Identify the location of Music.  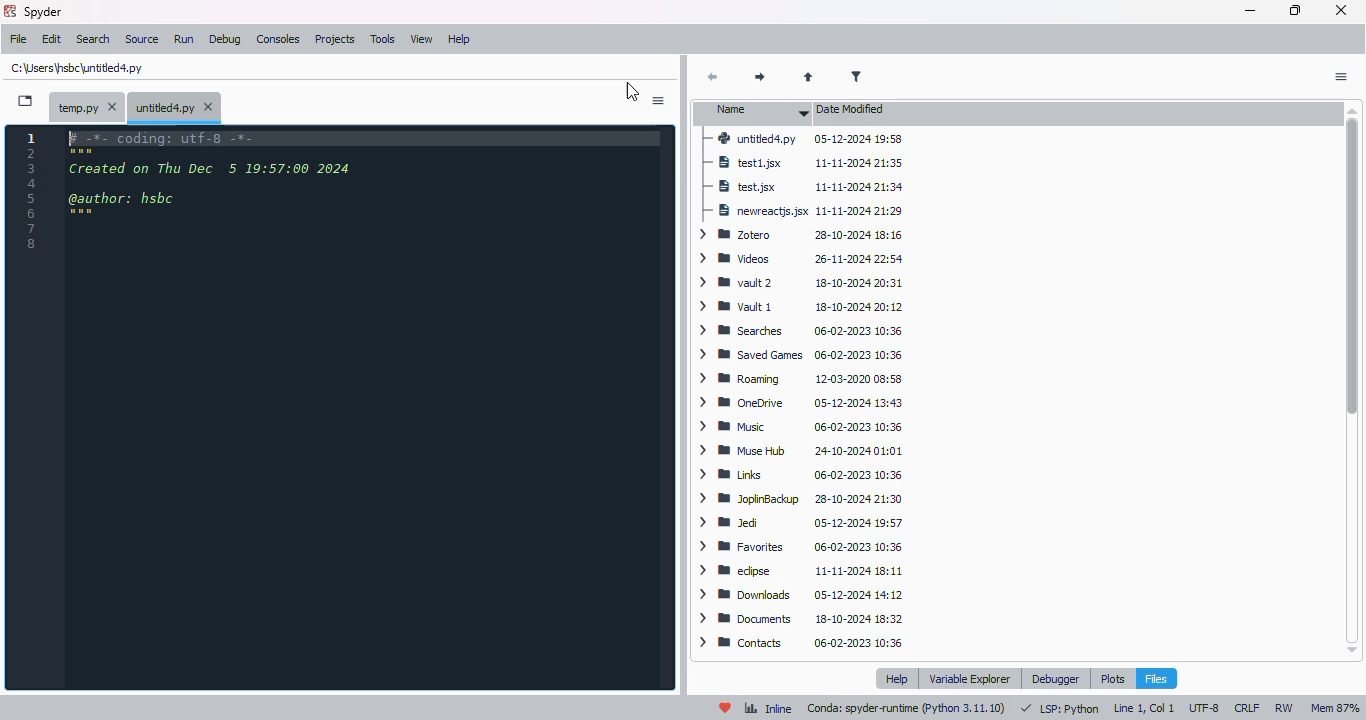
(795, 475).